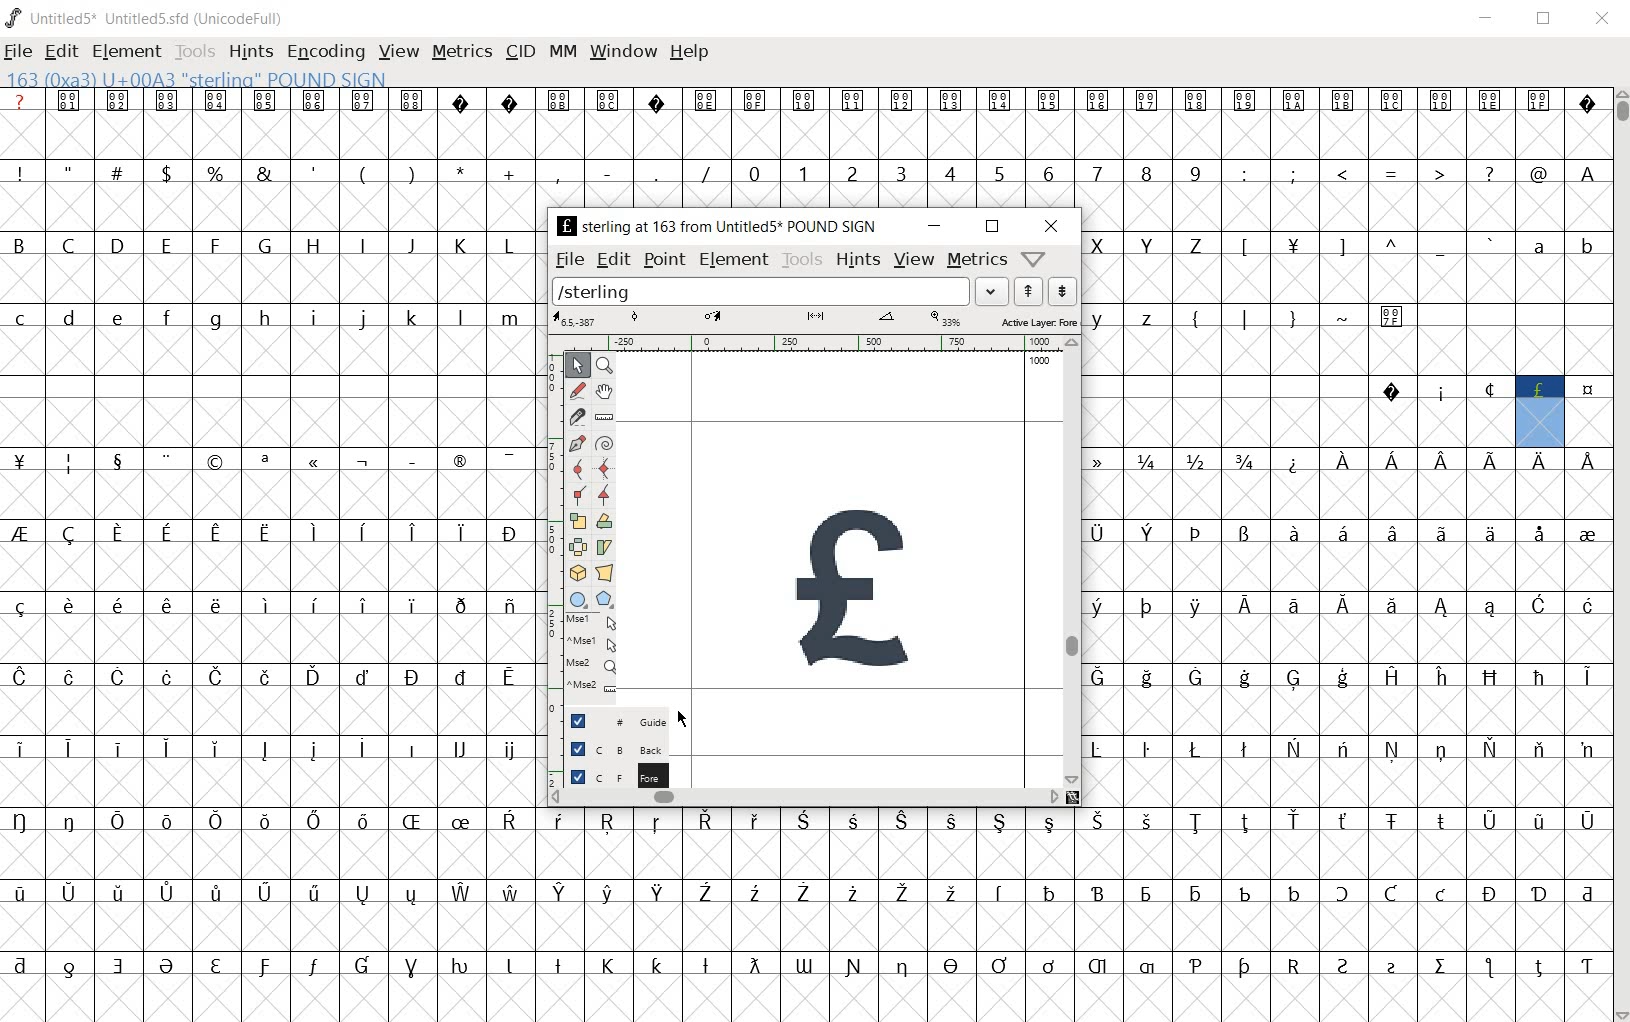 This screenshot has width=1630, height=1022. Describe the element at coordinates (1106, 460) in the screenshot. I see `Symbol` at that location.